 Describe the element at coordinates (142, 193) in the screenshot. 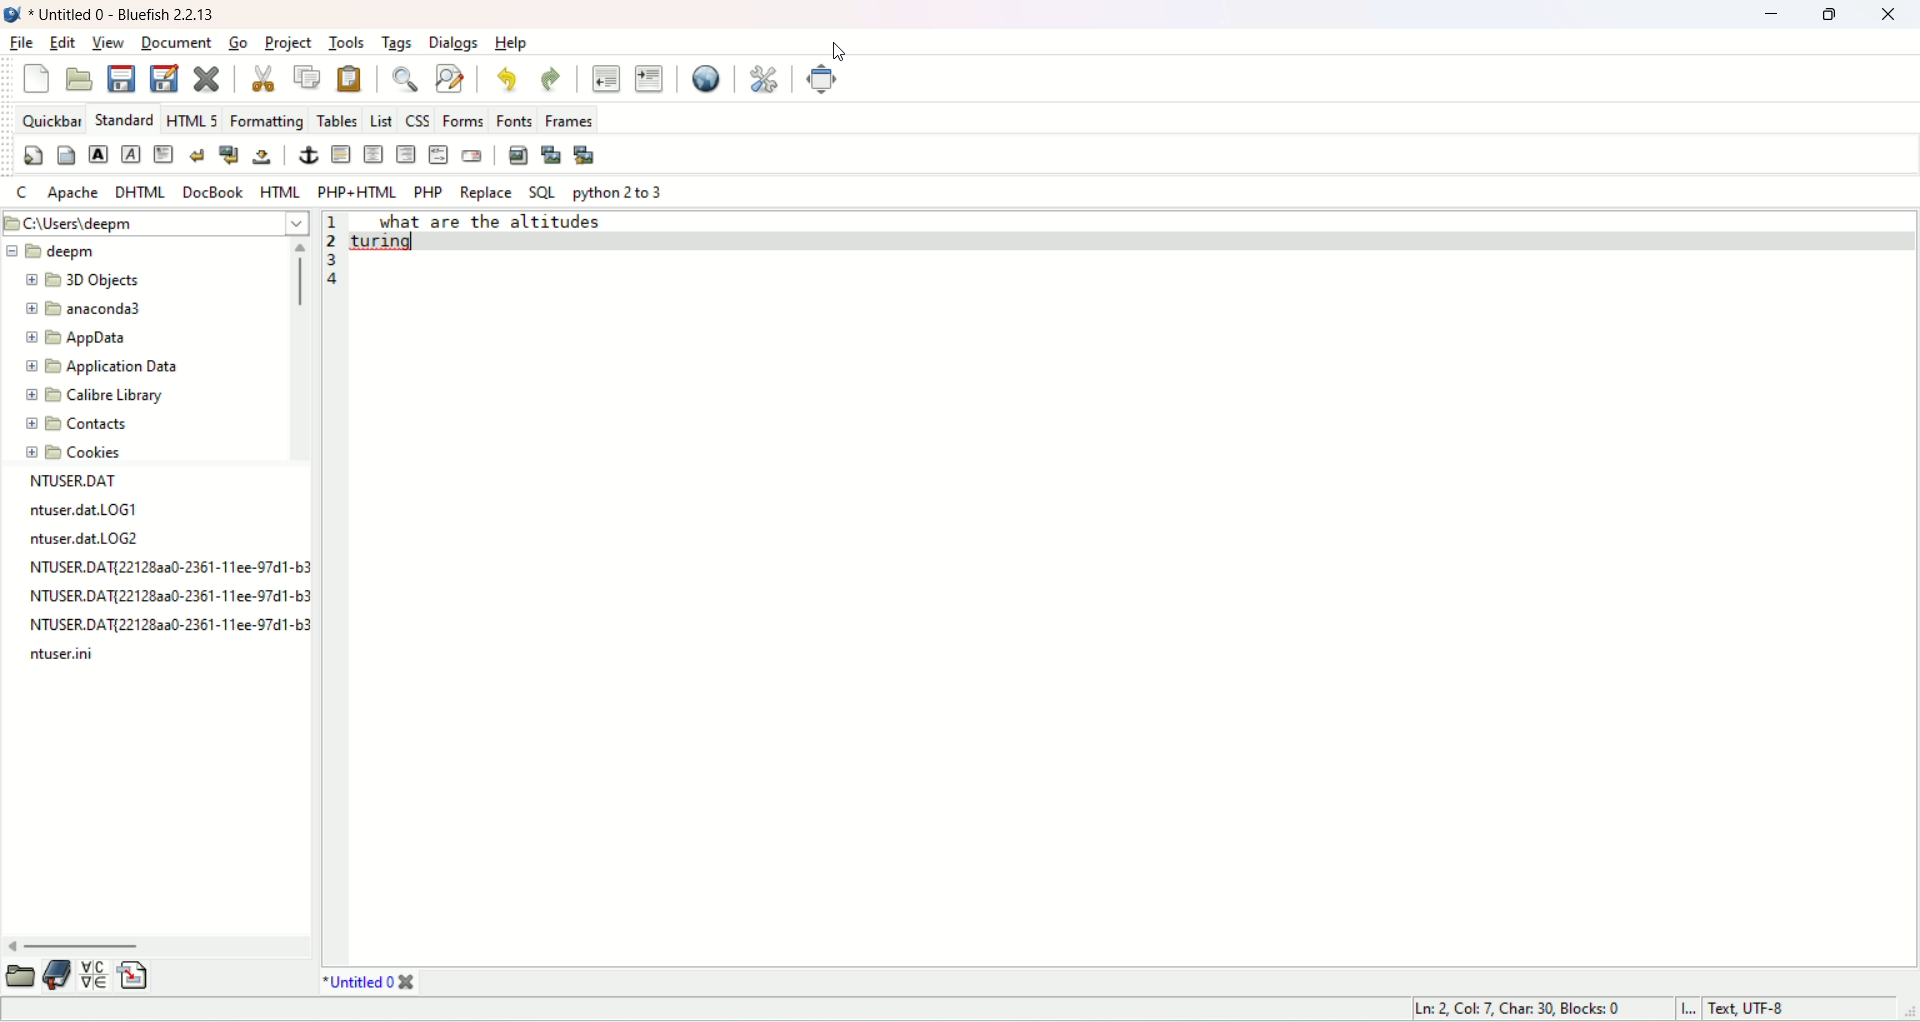

I see `DHTML` at that location.